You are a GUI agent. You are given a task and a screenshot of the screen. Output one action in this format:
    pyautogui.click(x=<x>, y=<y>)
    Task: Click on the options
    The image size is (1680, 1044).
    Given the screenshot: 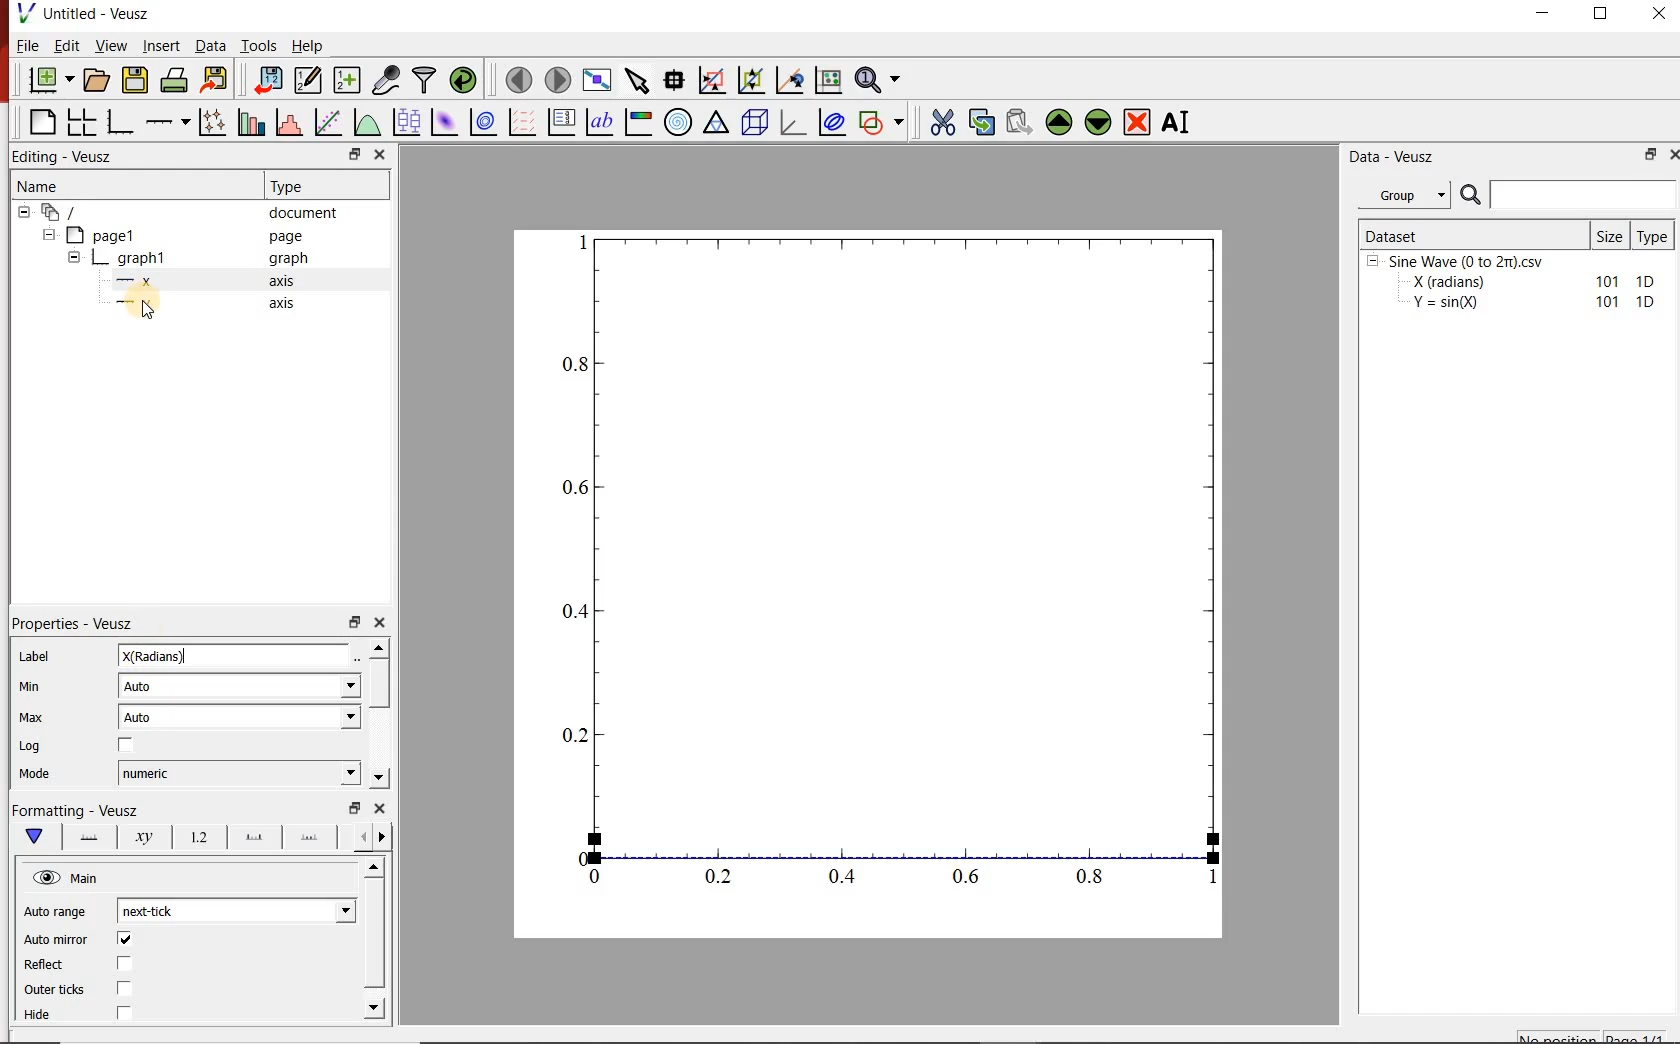 What is the action you would take?
    pyautogui.click(x=250, y=838)
    